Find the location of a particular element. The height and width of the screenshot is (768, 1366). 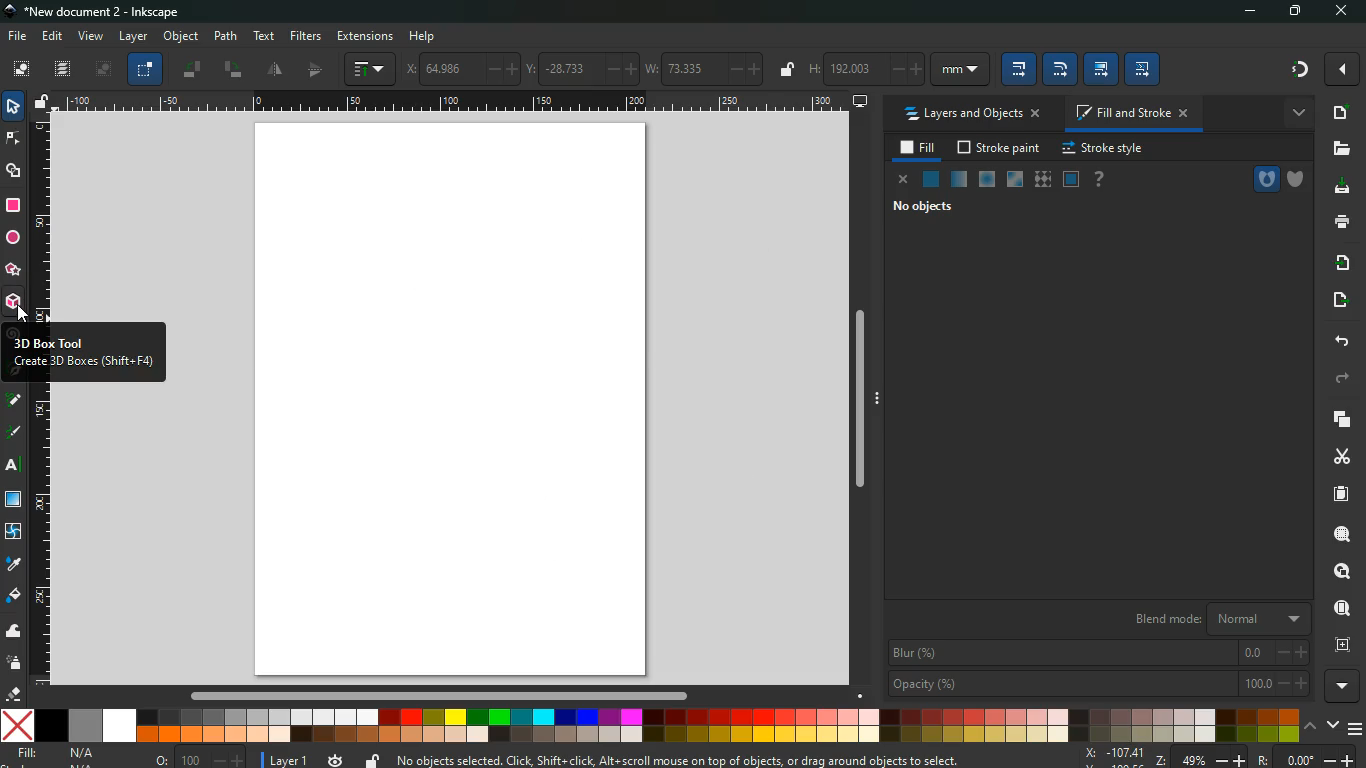

help is located at coordinates (429, 36).